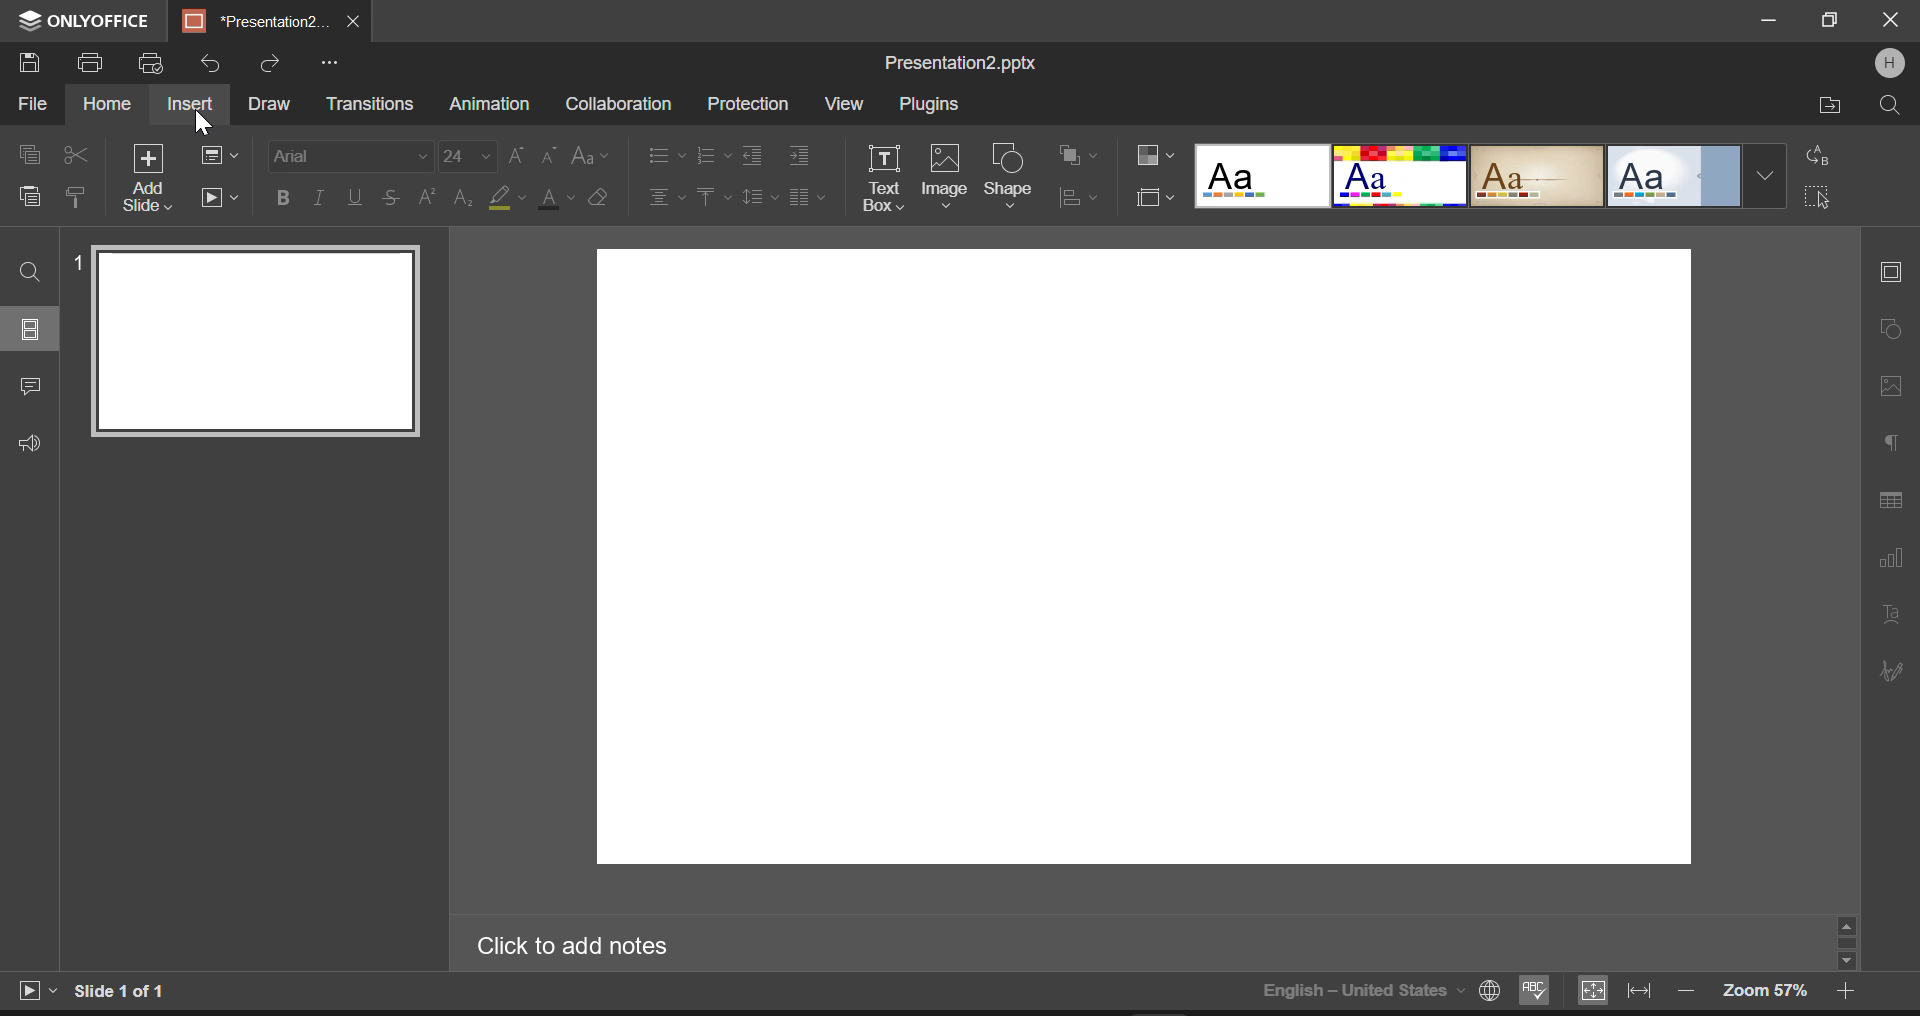 The height and width of the screenshot is (1016, 1920). Describe the element at coordinates (30, 389) in the screenshot. I see `Comments` at that location.